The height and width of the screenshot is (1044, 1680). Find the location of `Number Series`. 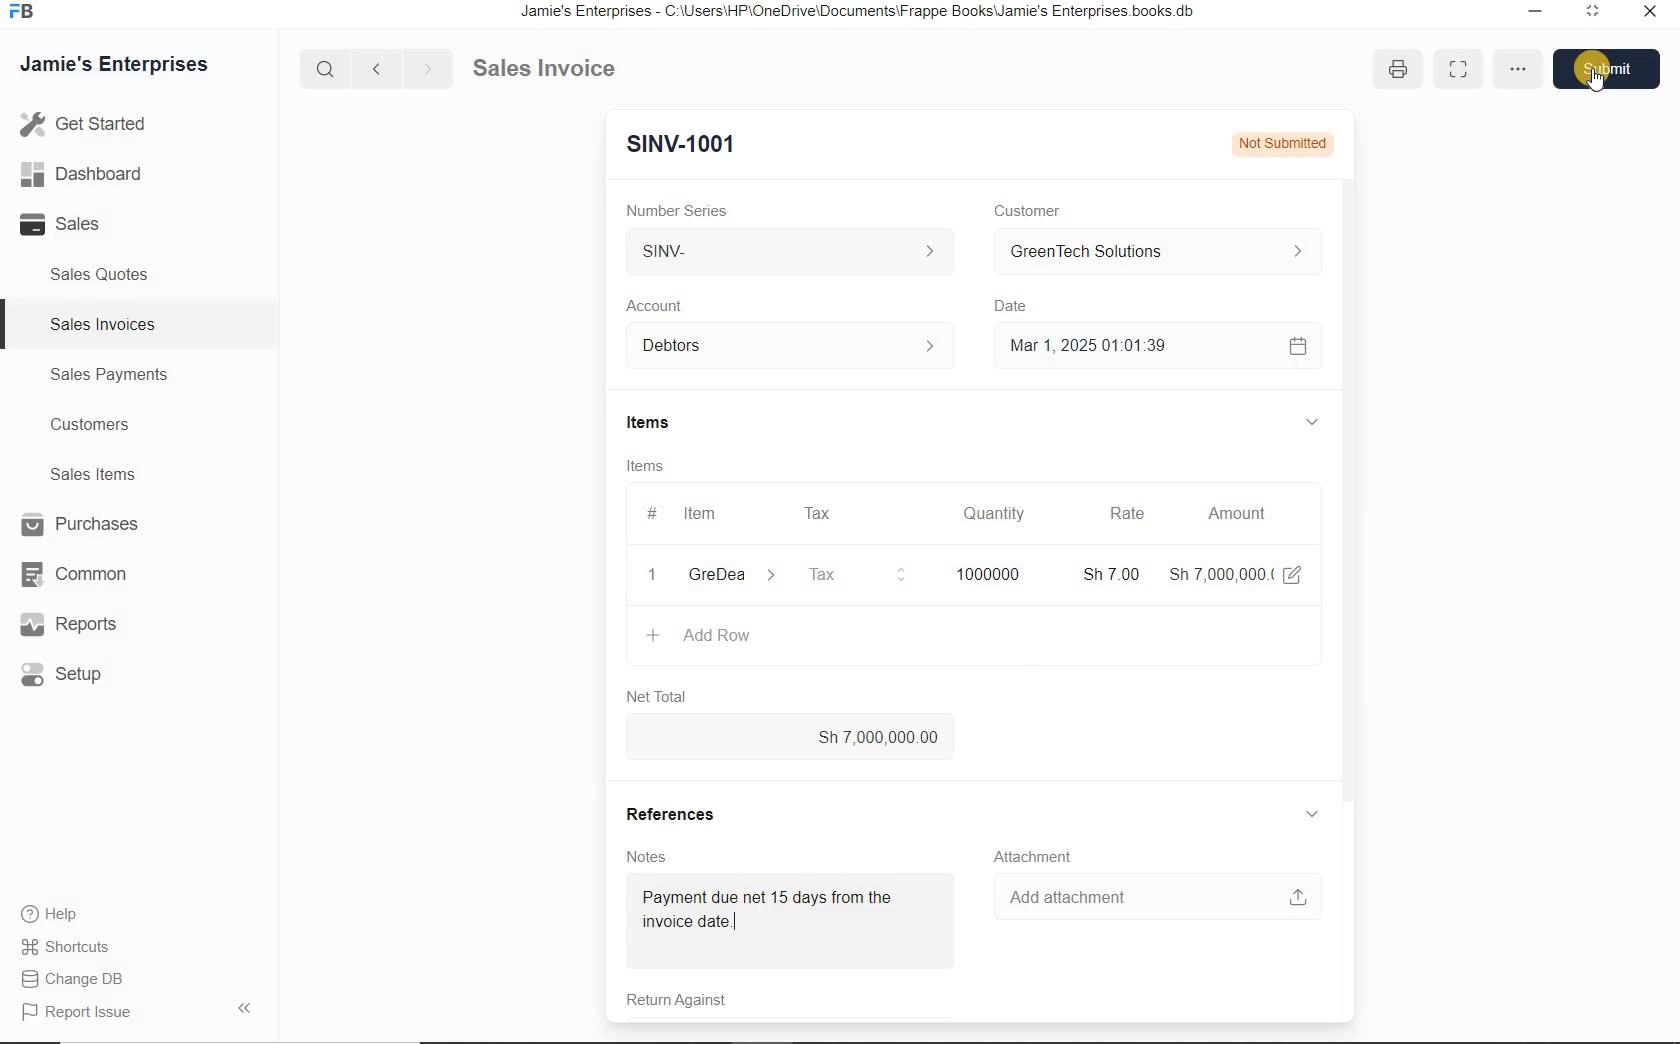

Number Series is located at coordinates (672, 207).